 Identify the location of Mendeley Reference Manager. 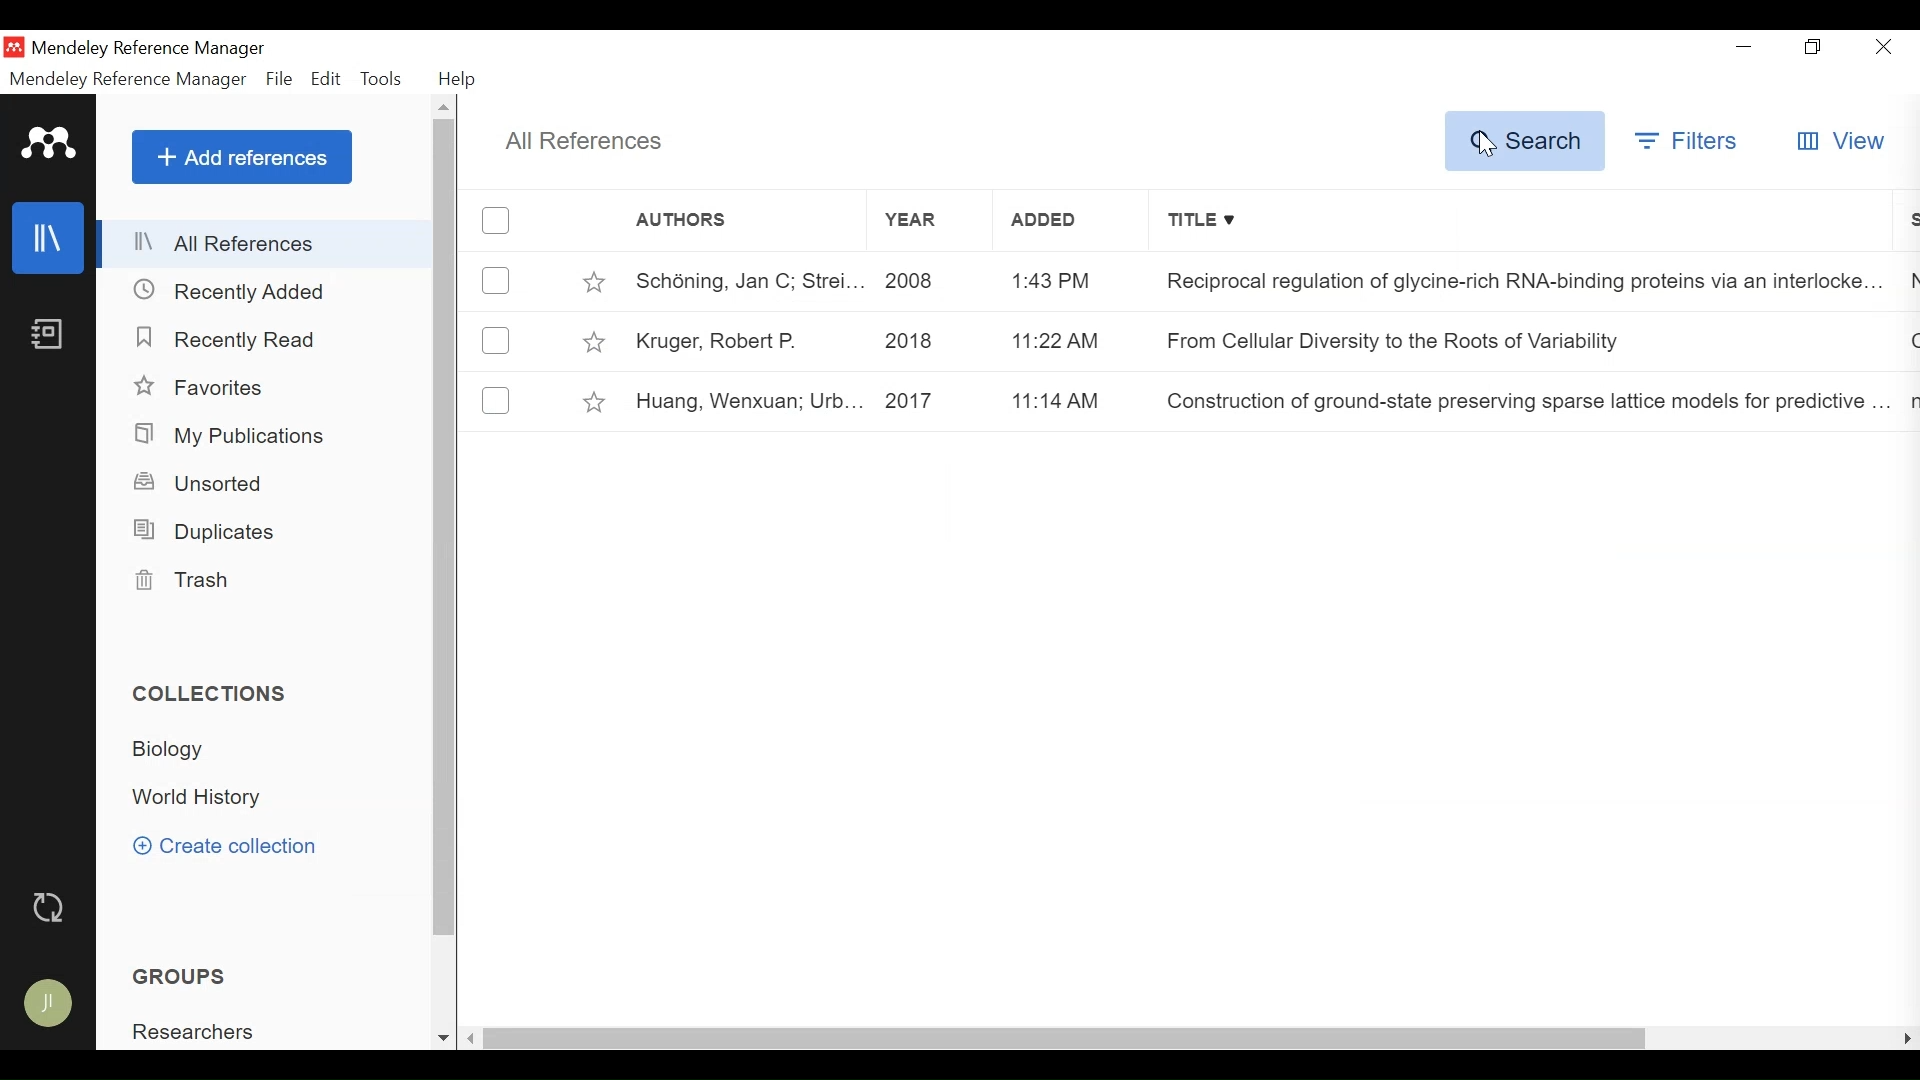
(153, 51).